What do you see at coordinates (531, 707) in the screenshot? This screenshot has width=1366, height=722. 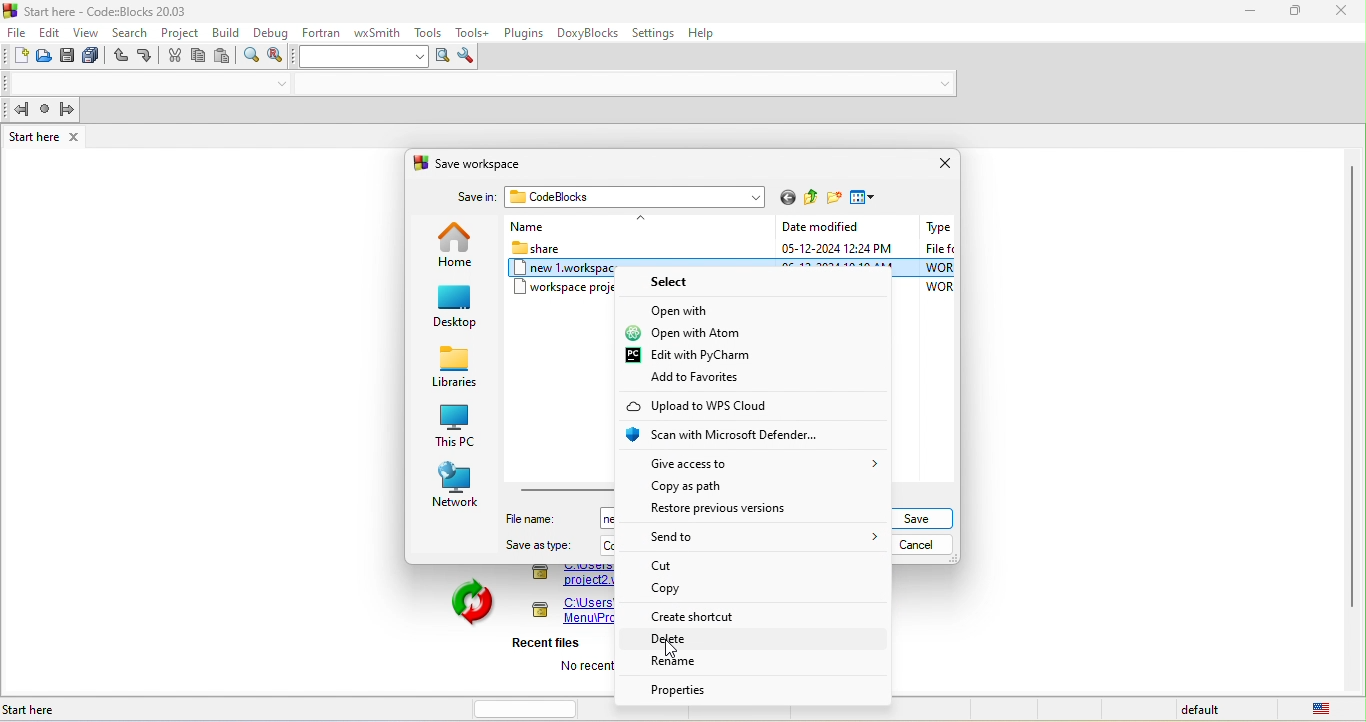 I see `horizontal scroll bar` at bounding box center [531, 707].